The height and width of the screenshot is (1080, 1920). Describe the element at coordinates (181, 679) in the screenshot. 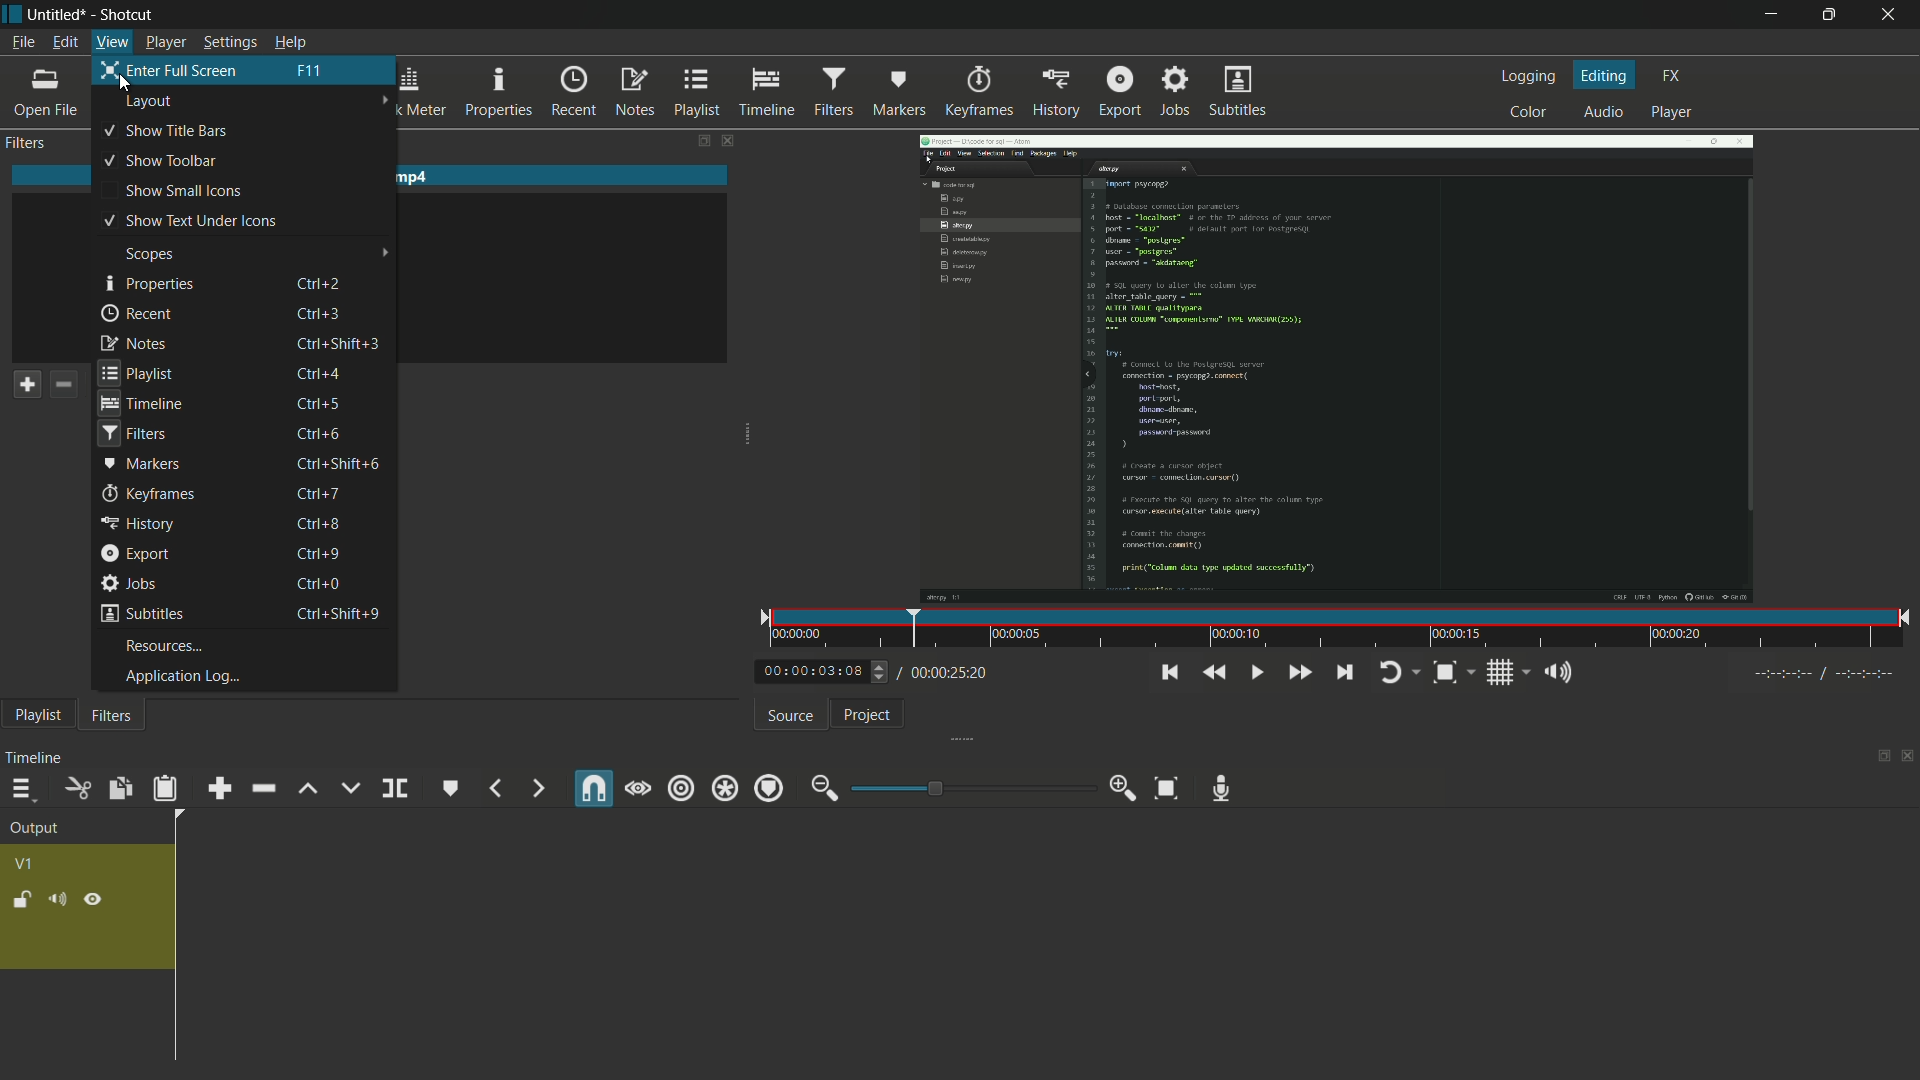

I see `aplication log` at that location.